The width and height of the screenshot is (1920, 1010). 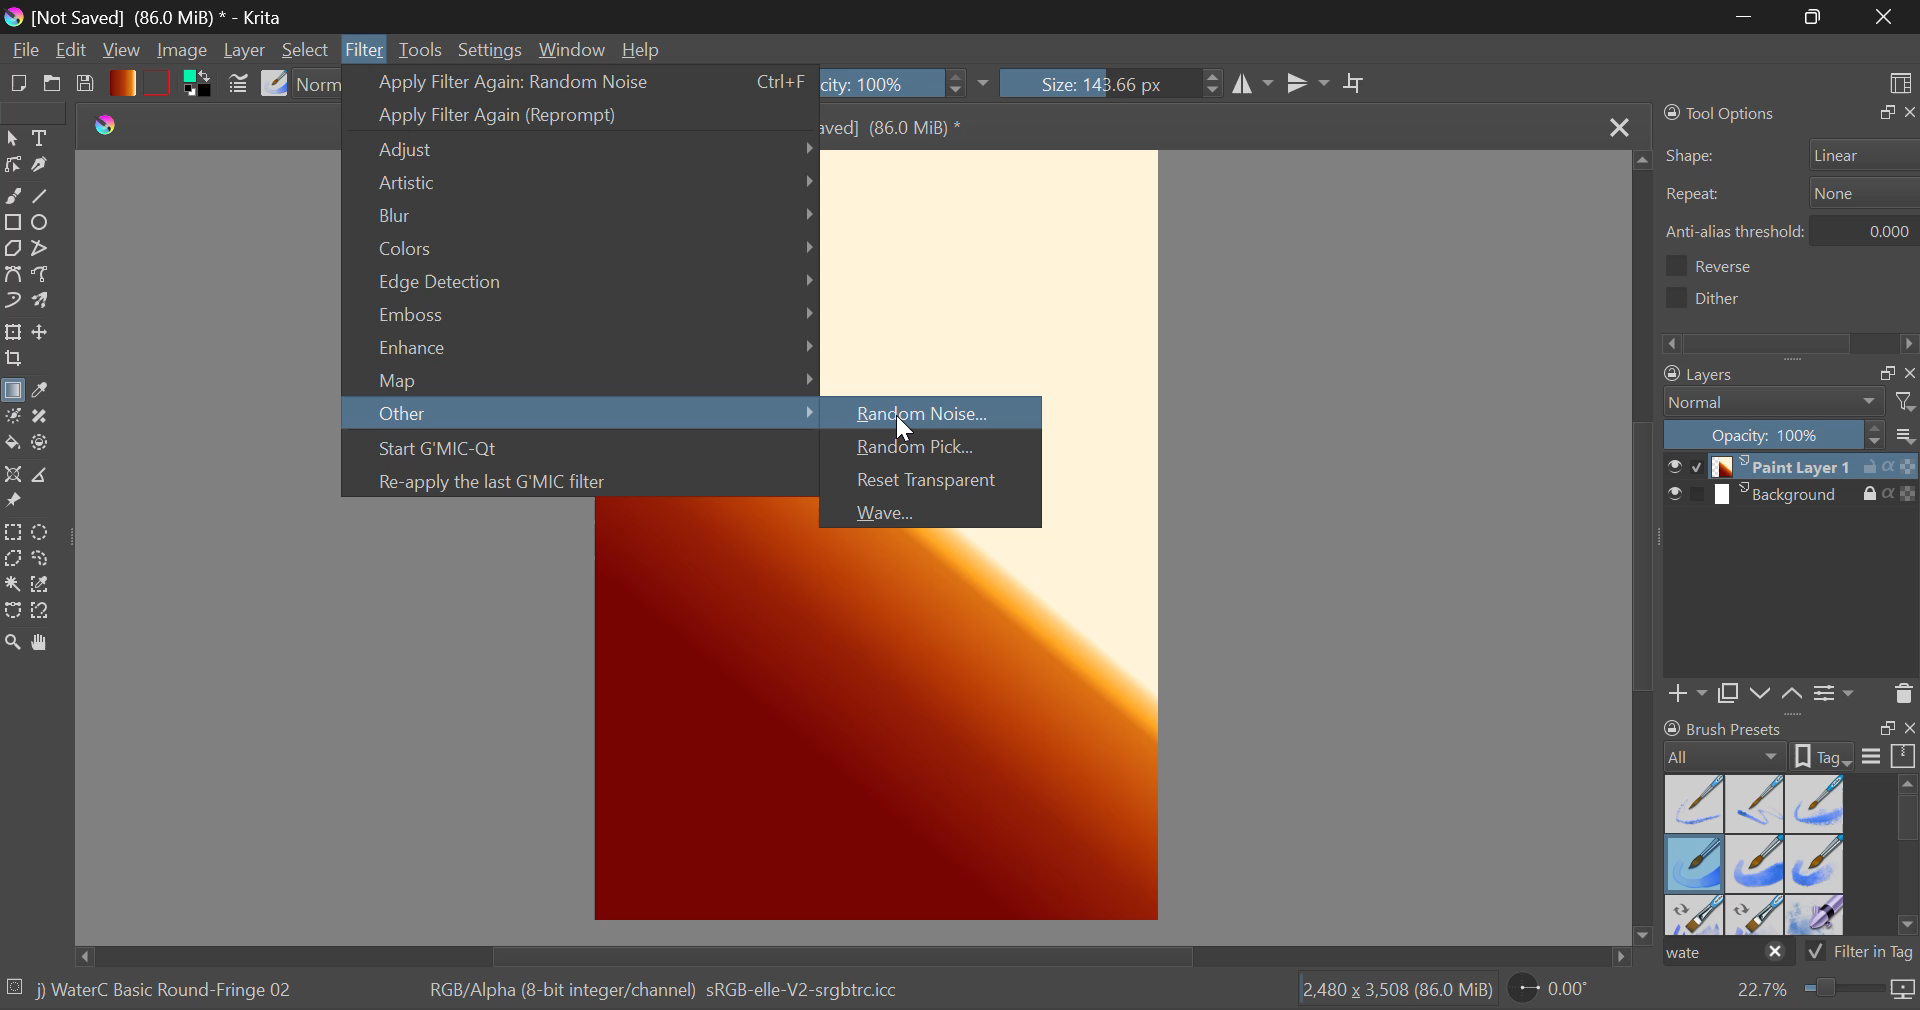 I want to click on preview, so click(x=1671, y=467).